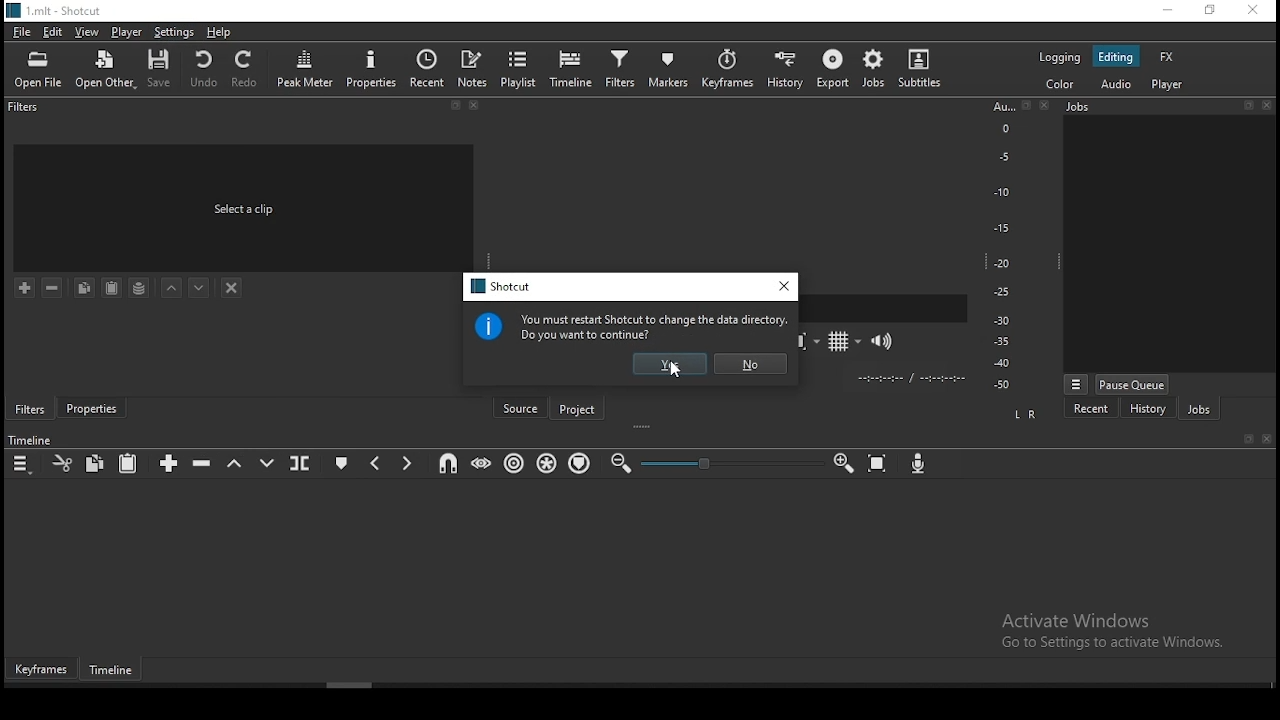 This screenshot has width=1280, height=720. I want to click on open other, so click(107, 68).